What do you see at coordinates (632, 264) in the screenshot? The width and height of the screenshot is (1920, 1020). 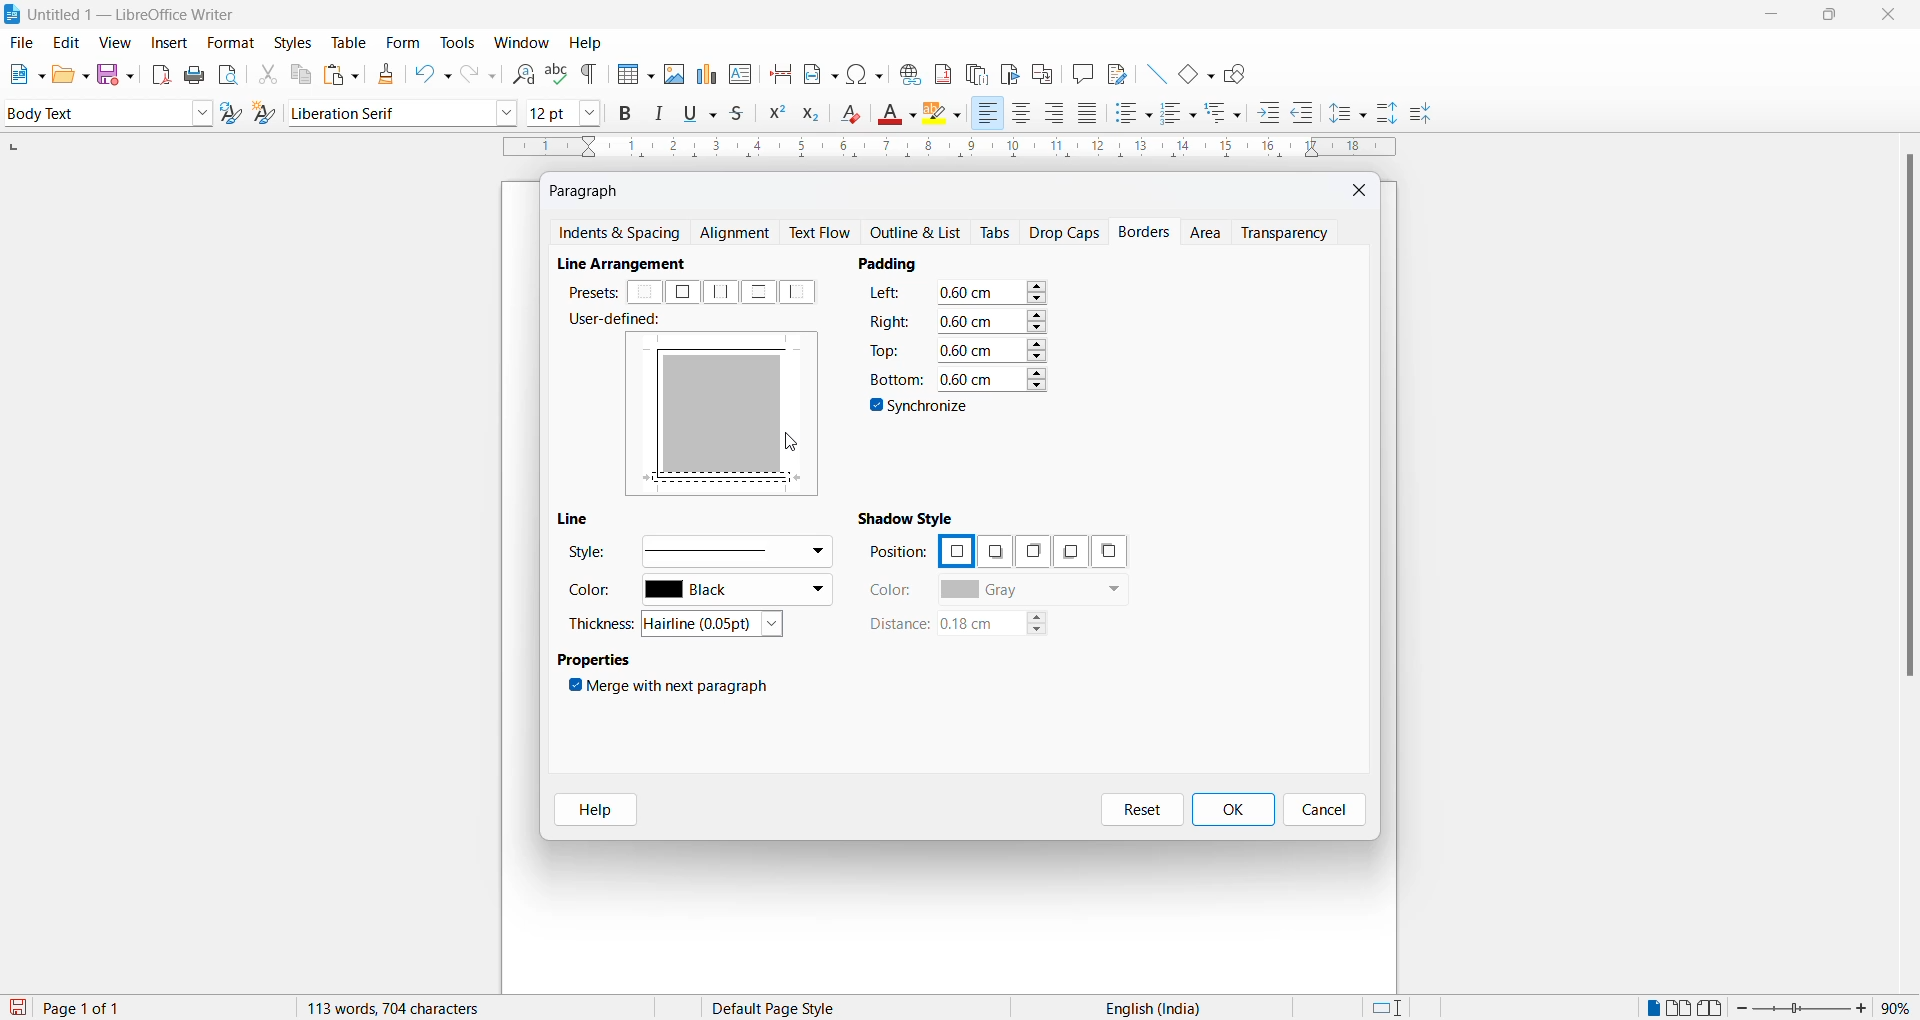 I see `line arrangement` at bounding box center [632, 264].